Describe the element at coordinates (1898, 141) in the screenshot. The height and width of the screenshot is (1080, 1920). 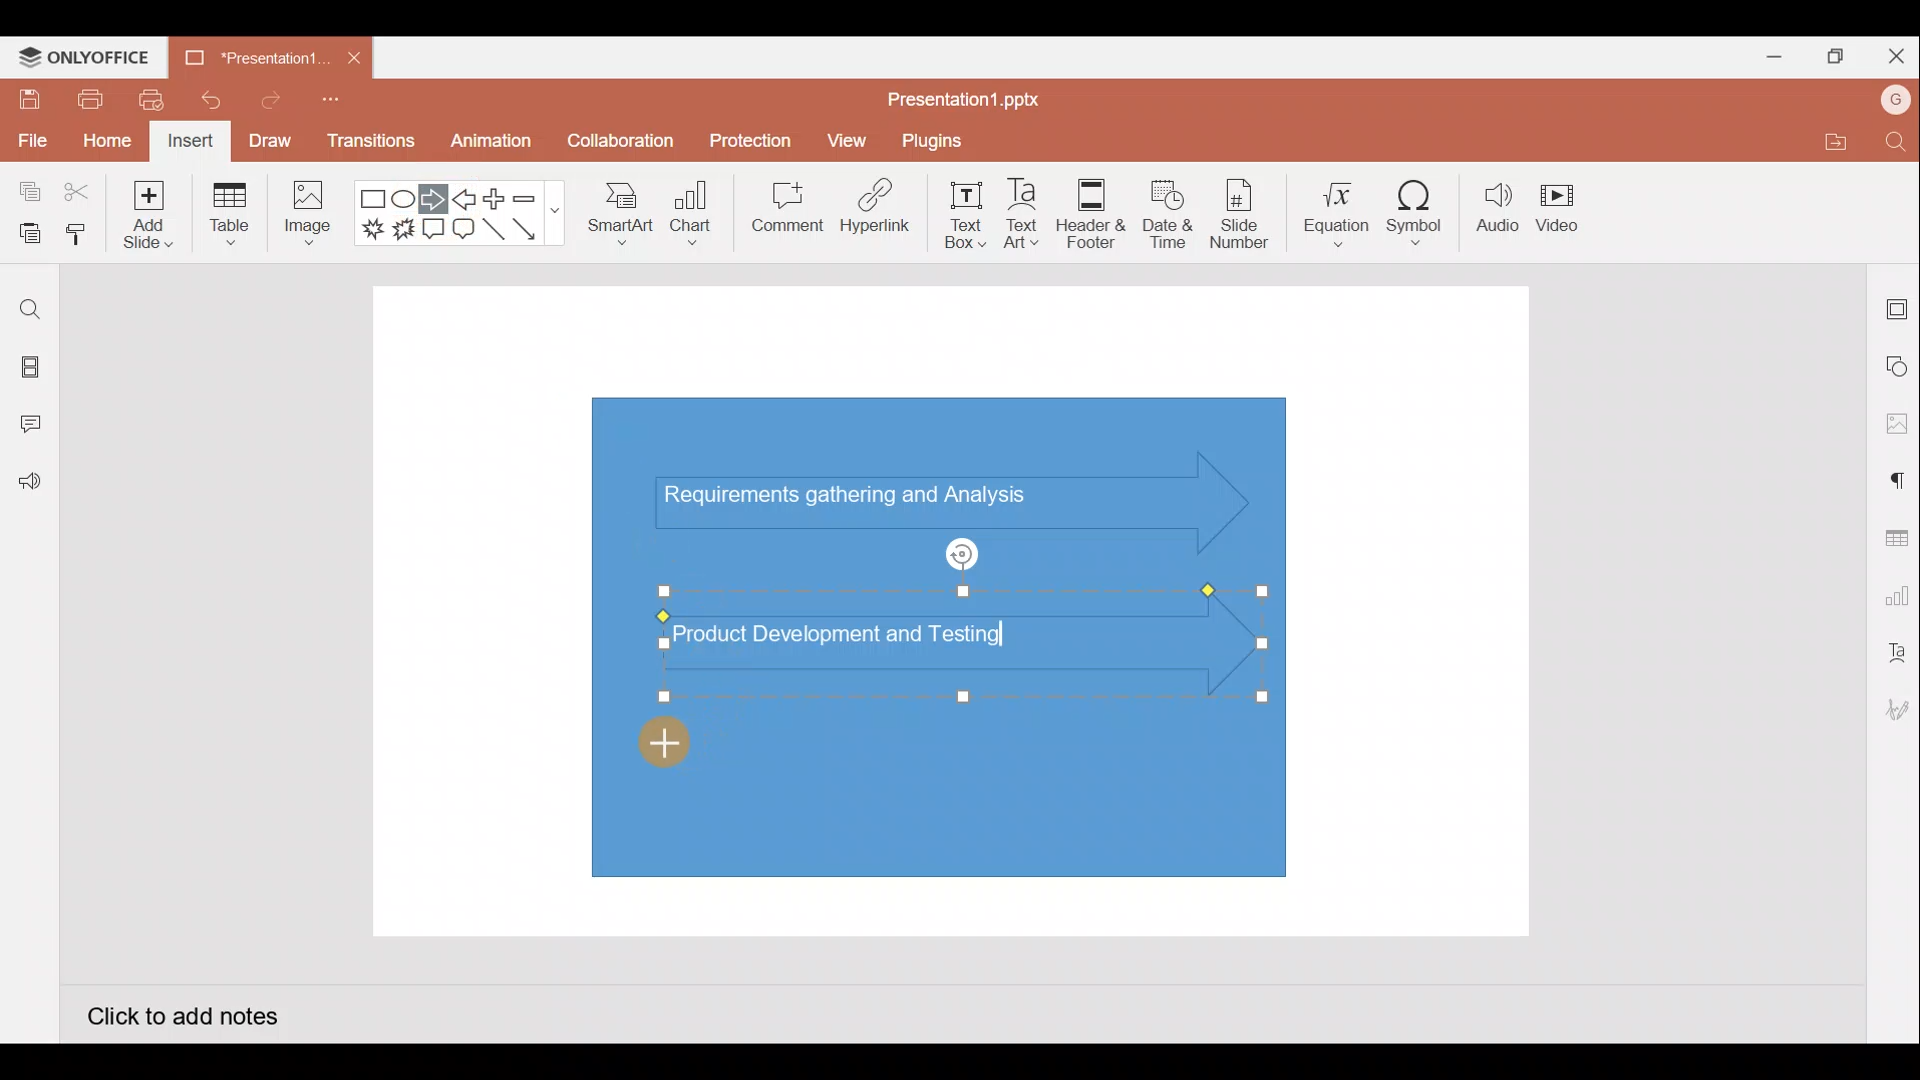
I see `Find` at that location.